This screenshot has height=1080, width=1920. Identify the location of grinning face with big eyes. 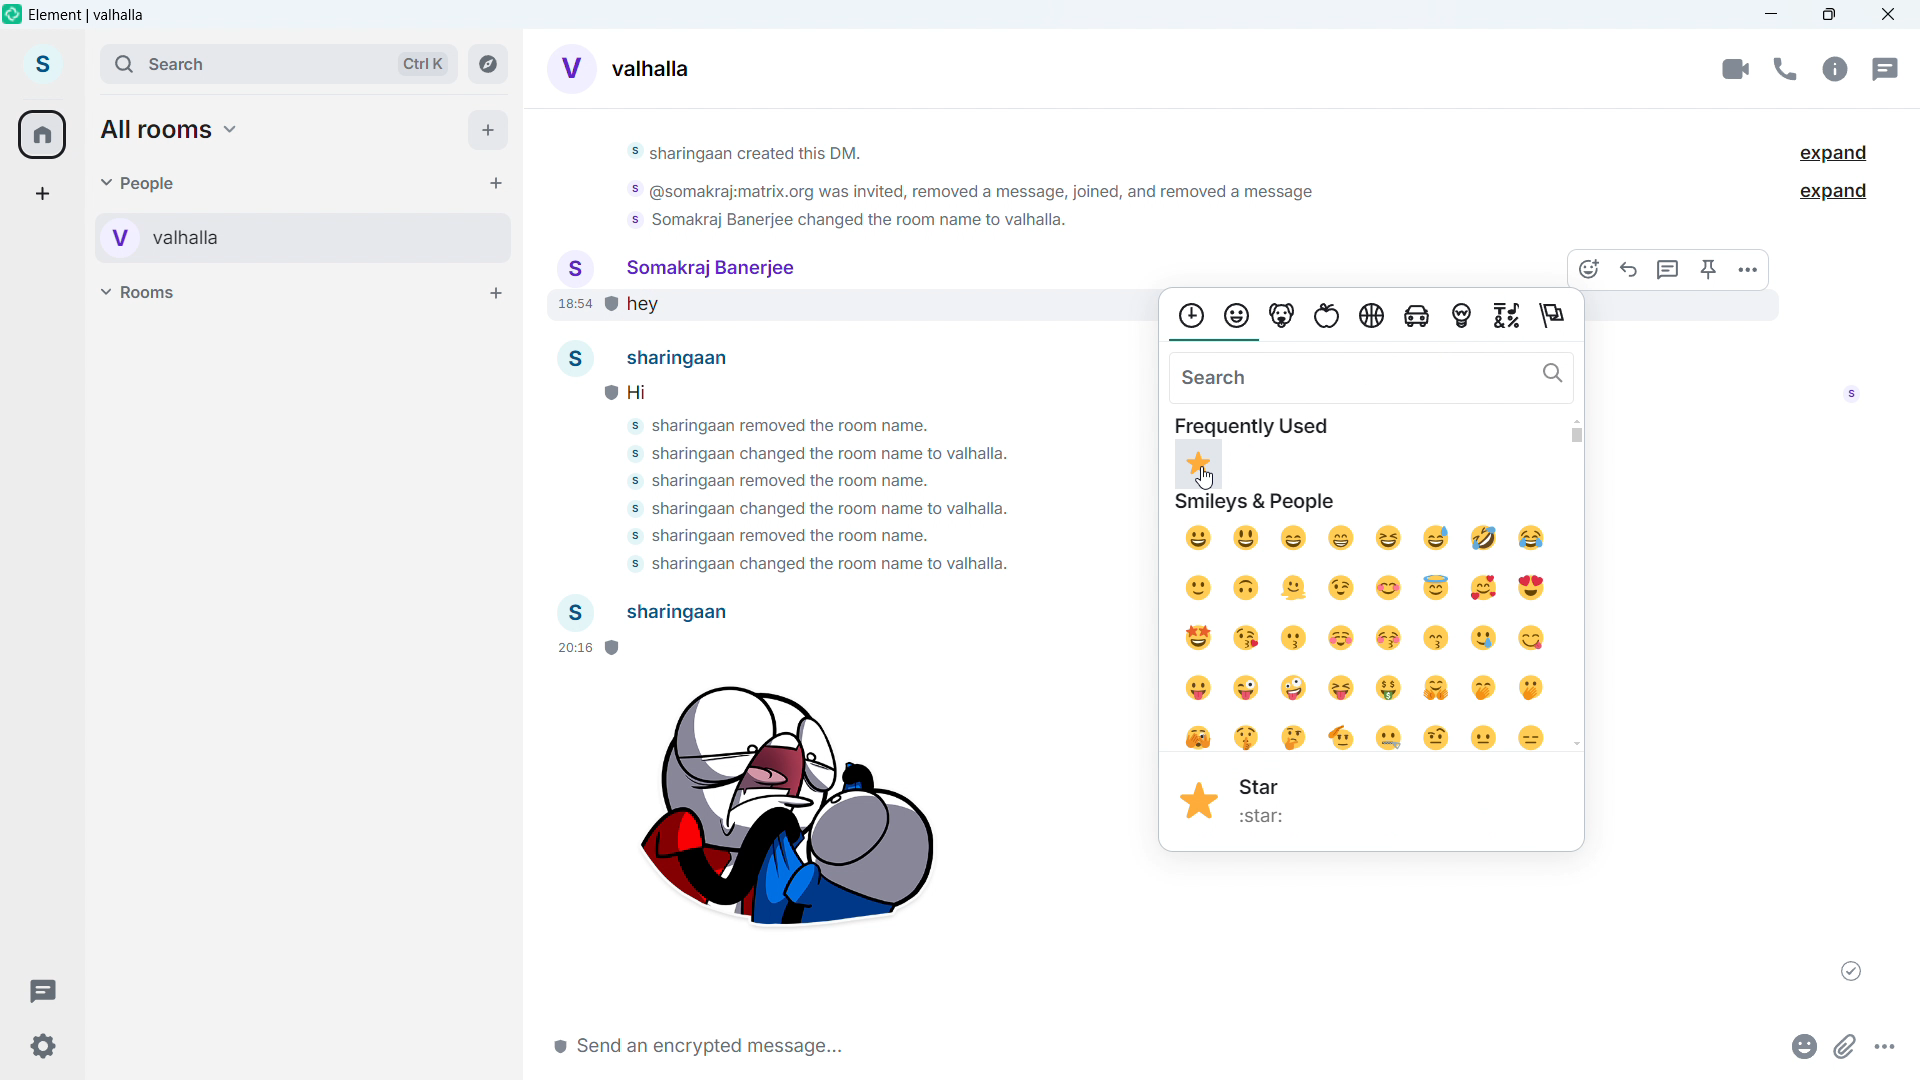
(1246, 539).